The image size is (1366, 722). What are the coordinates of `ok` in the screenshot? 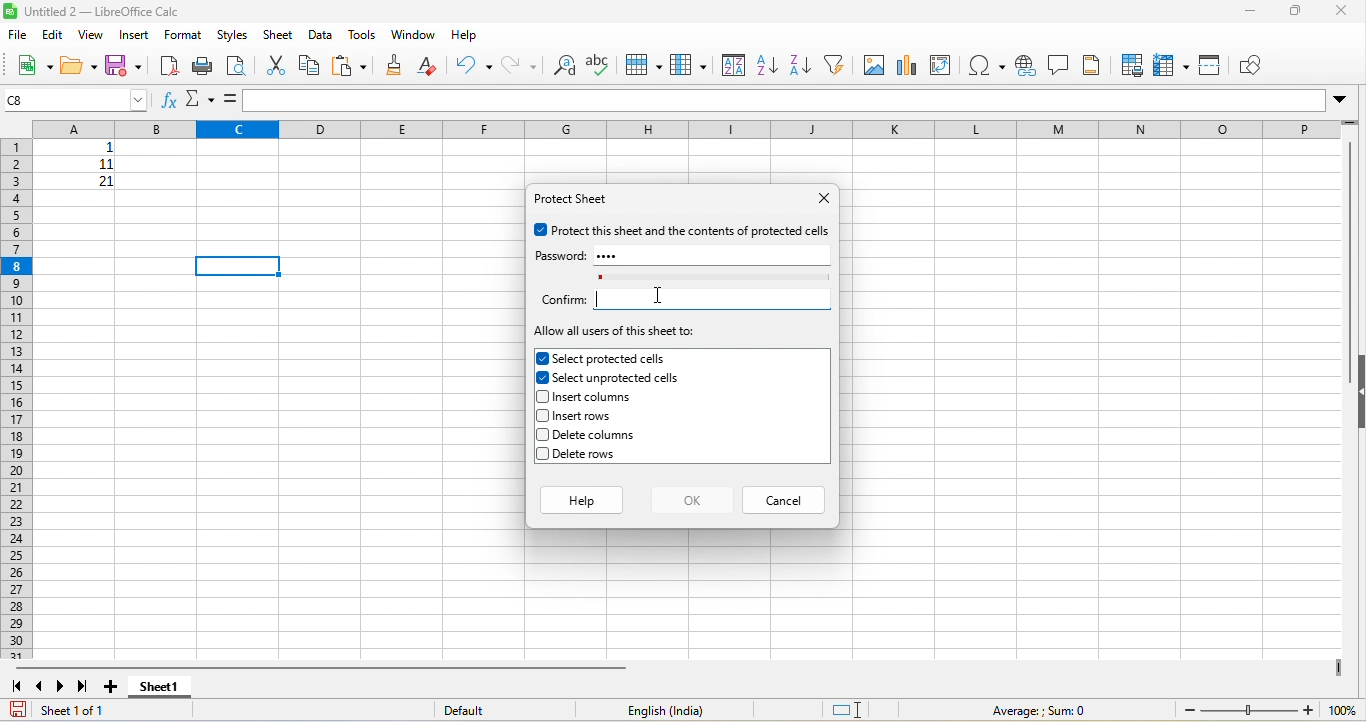 It's located at (692, 500).